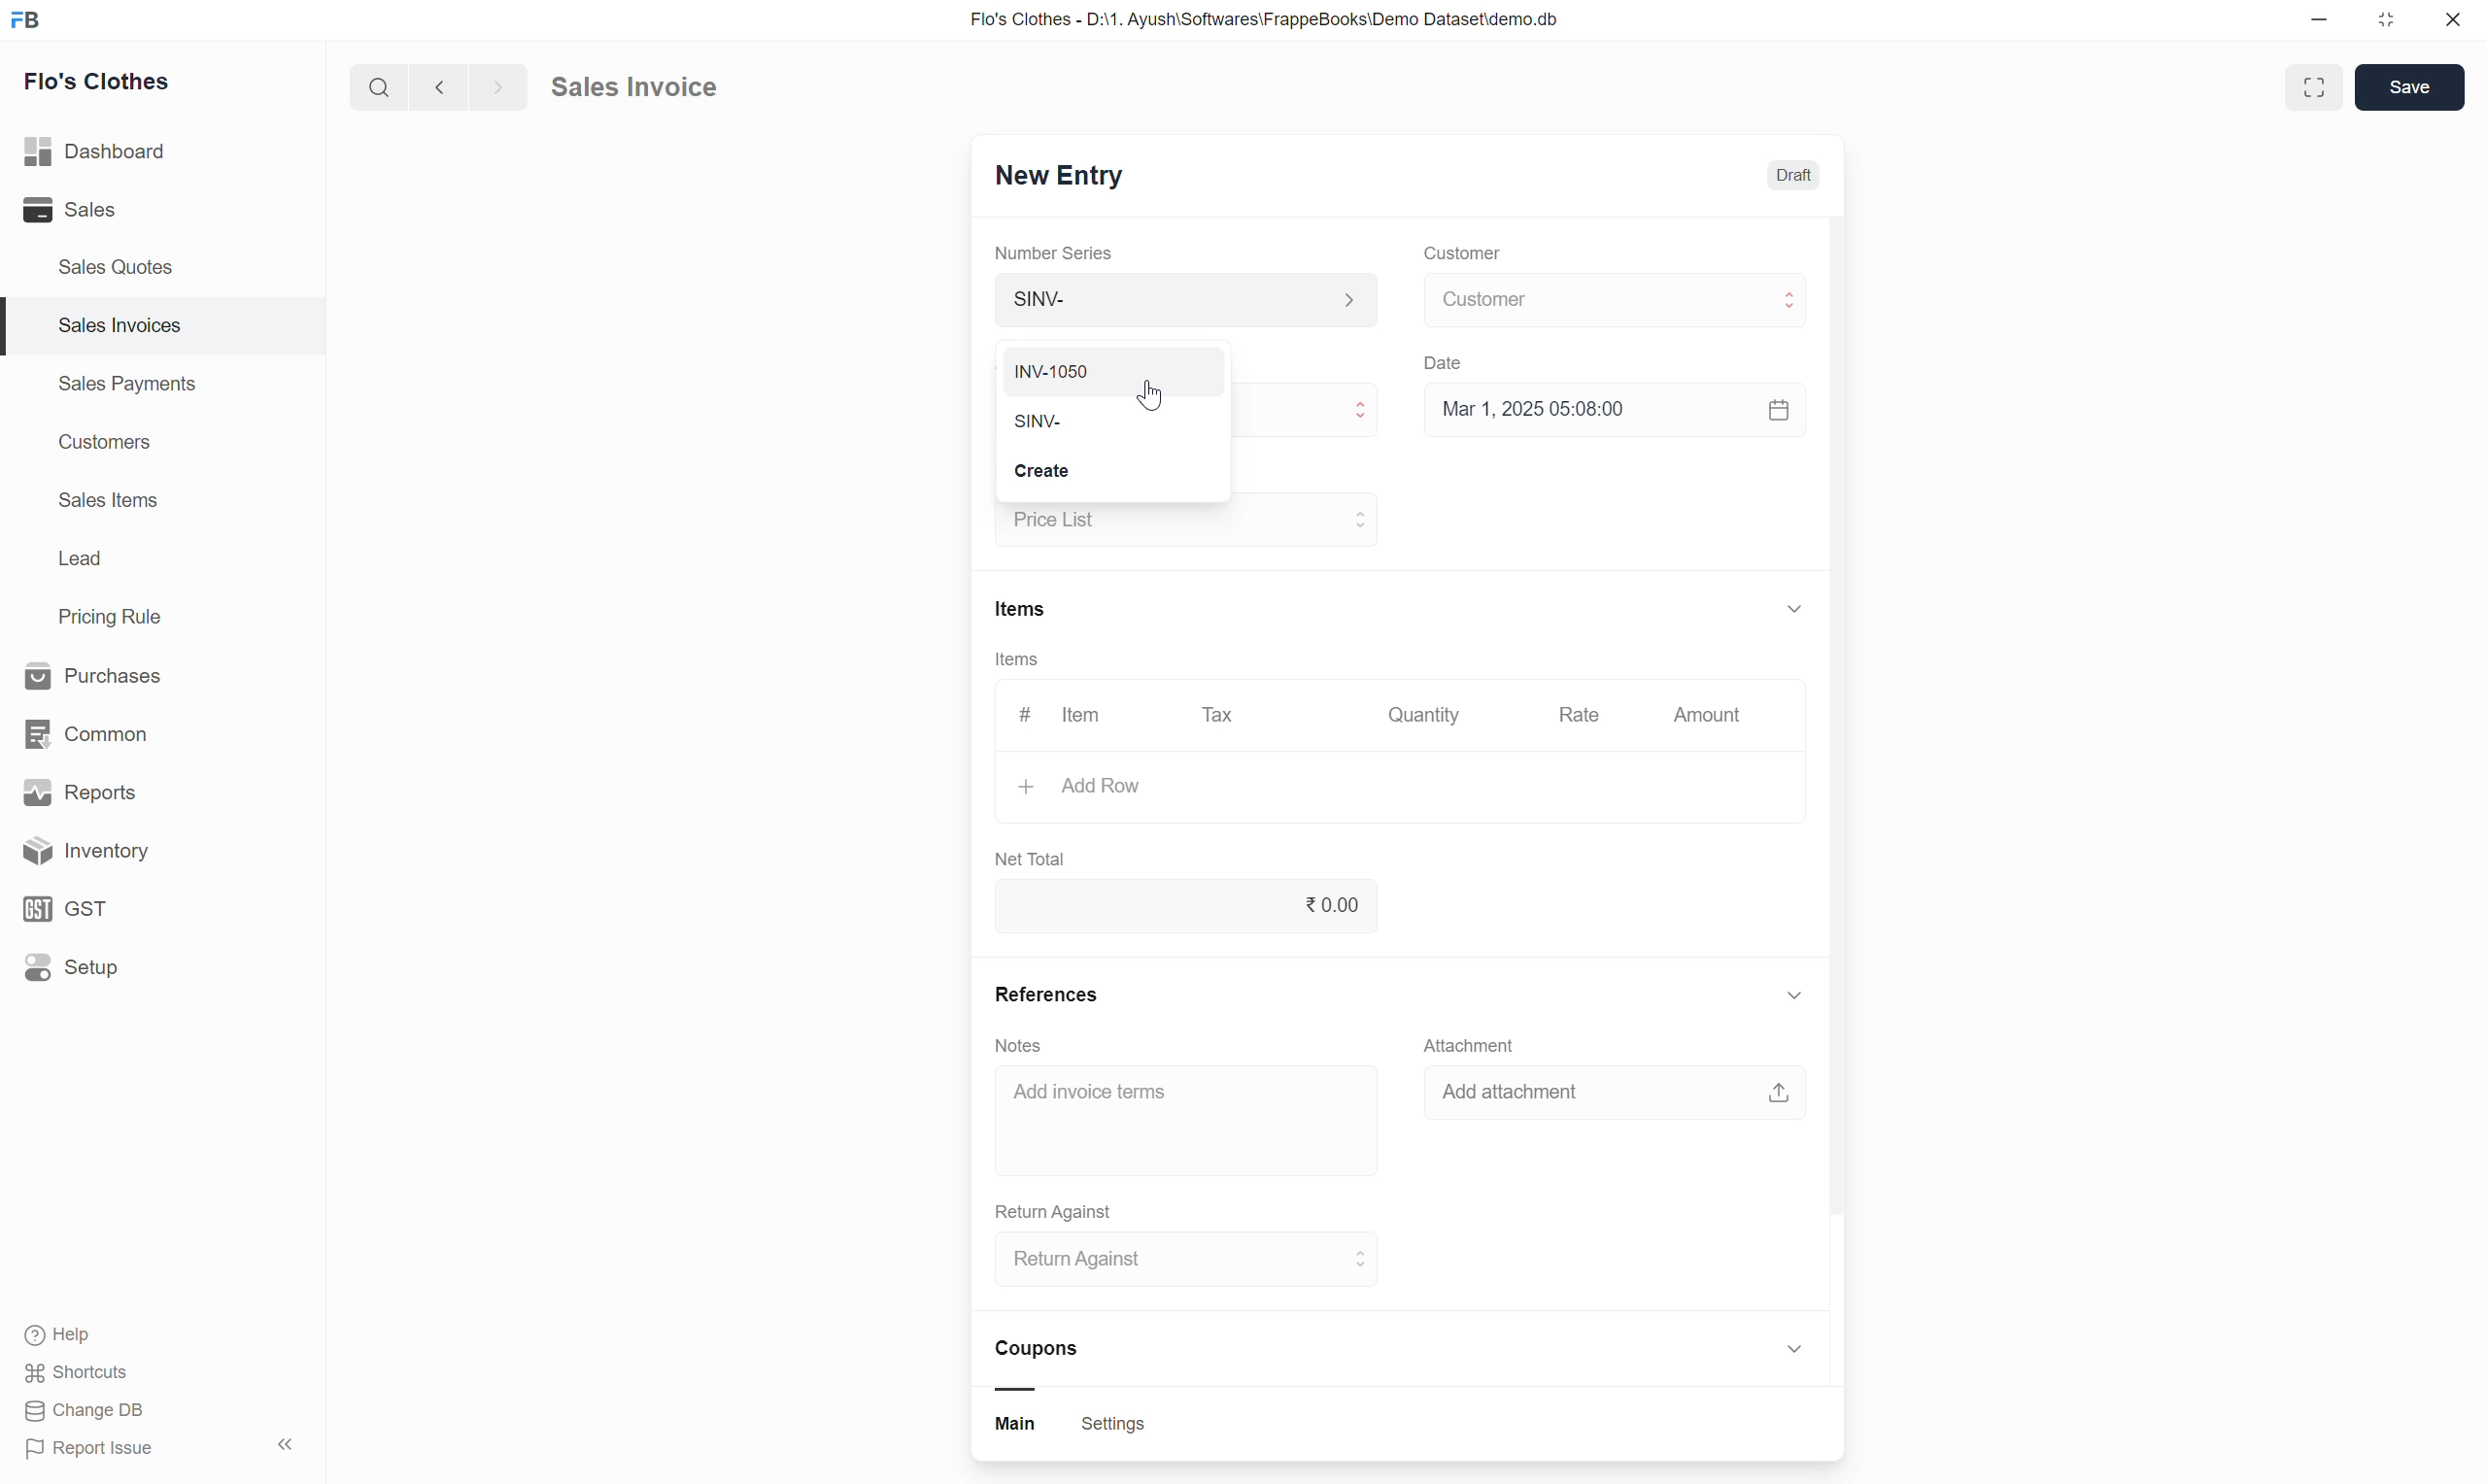 The image size is (2487, 1484). What do you see at coordinates (1449, 365) in the screenshot?
I see `Date` at bounding box center [1449, 365].